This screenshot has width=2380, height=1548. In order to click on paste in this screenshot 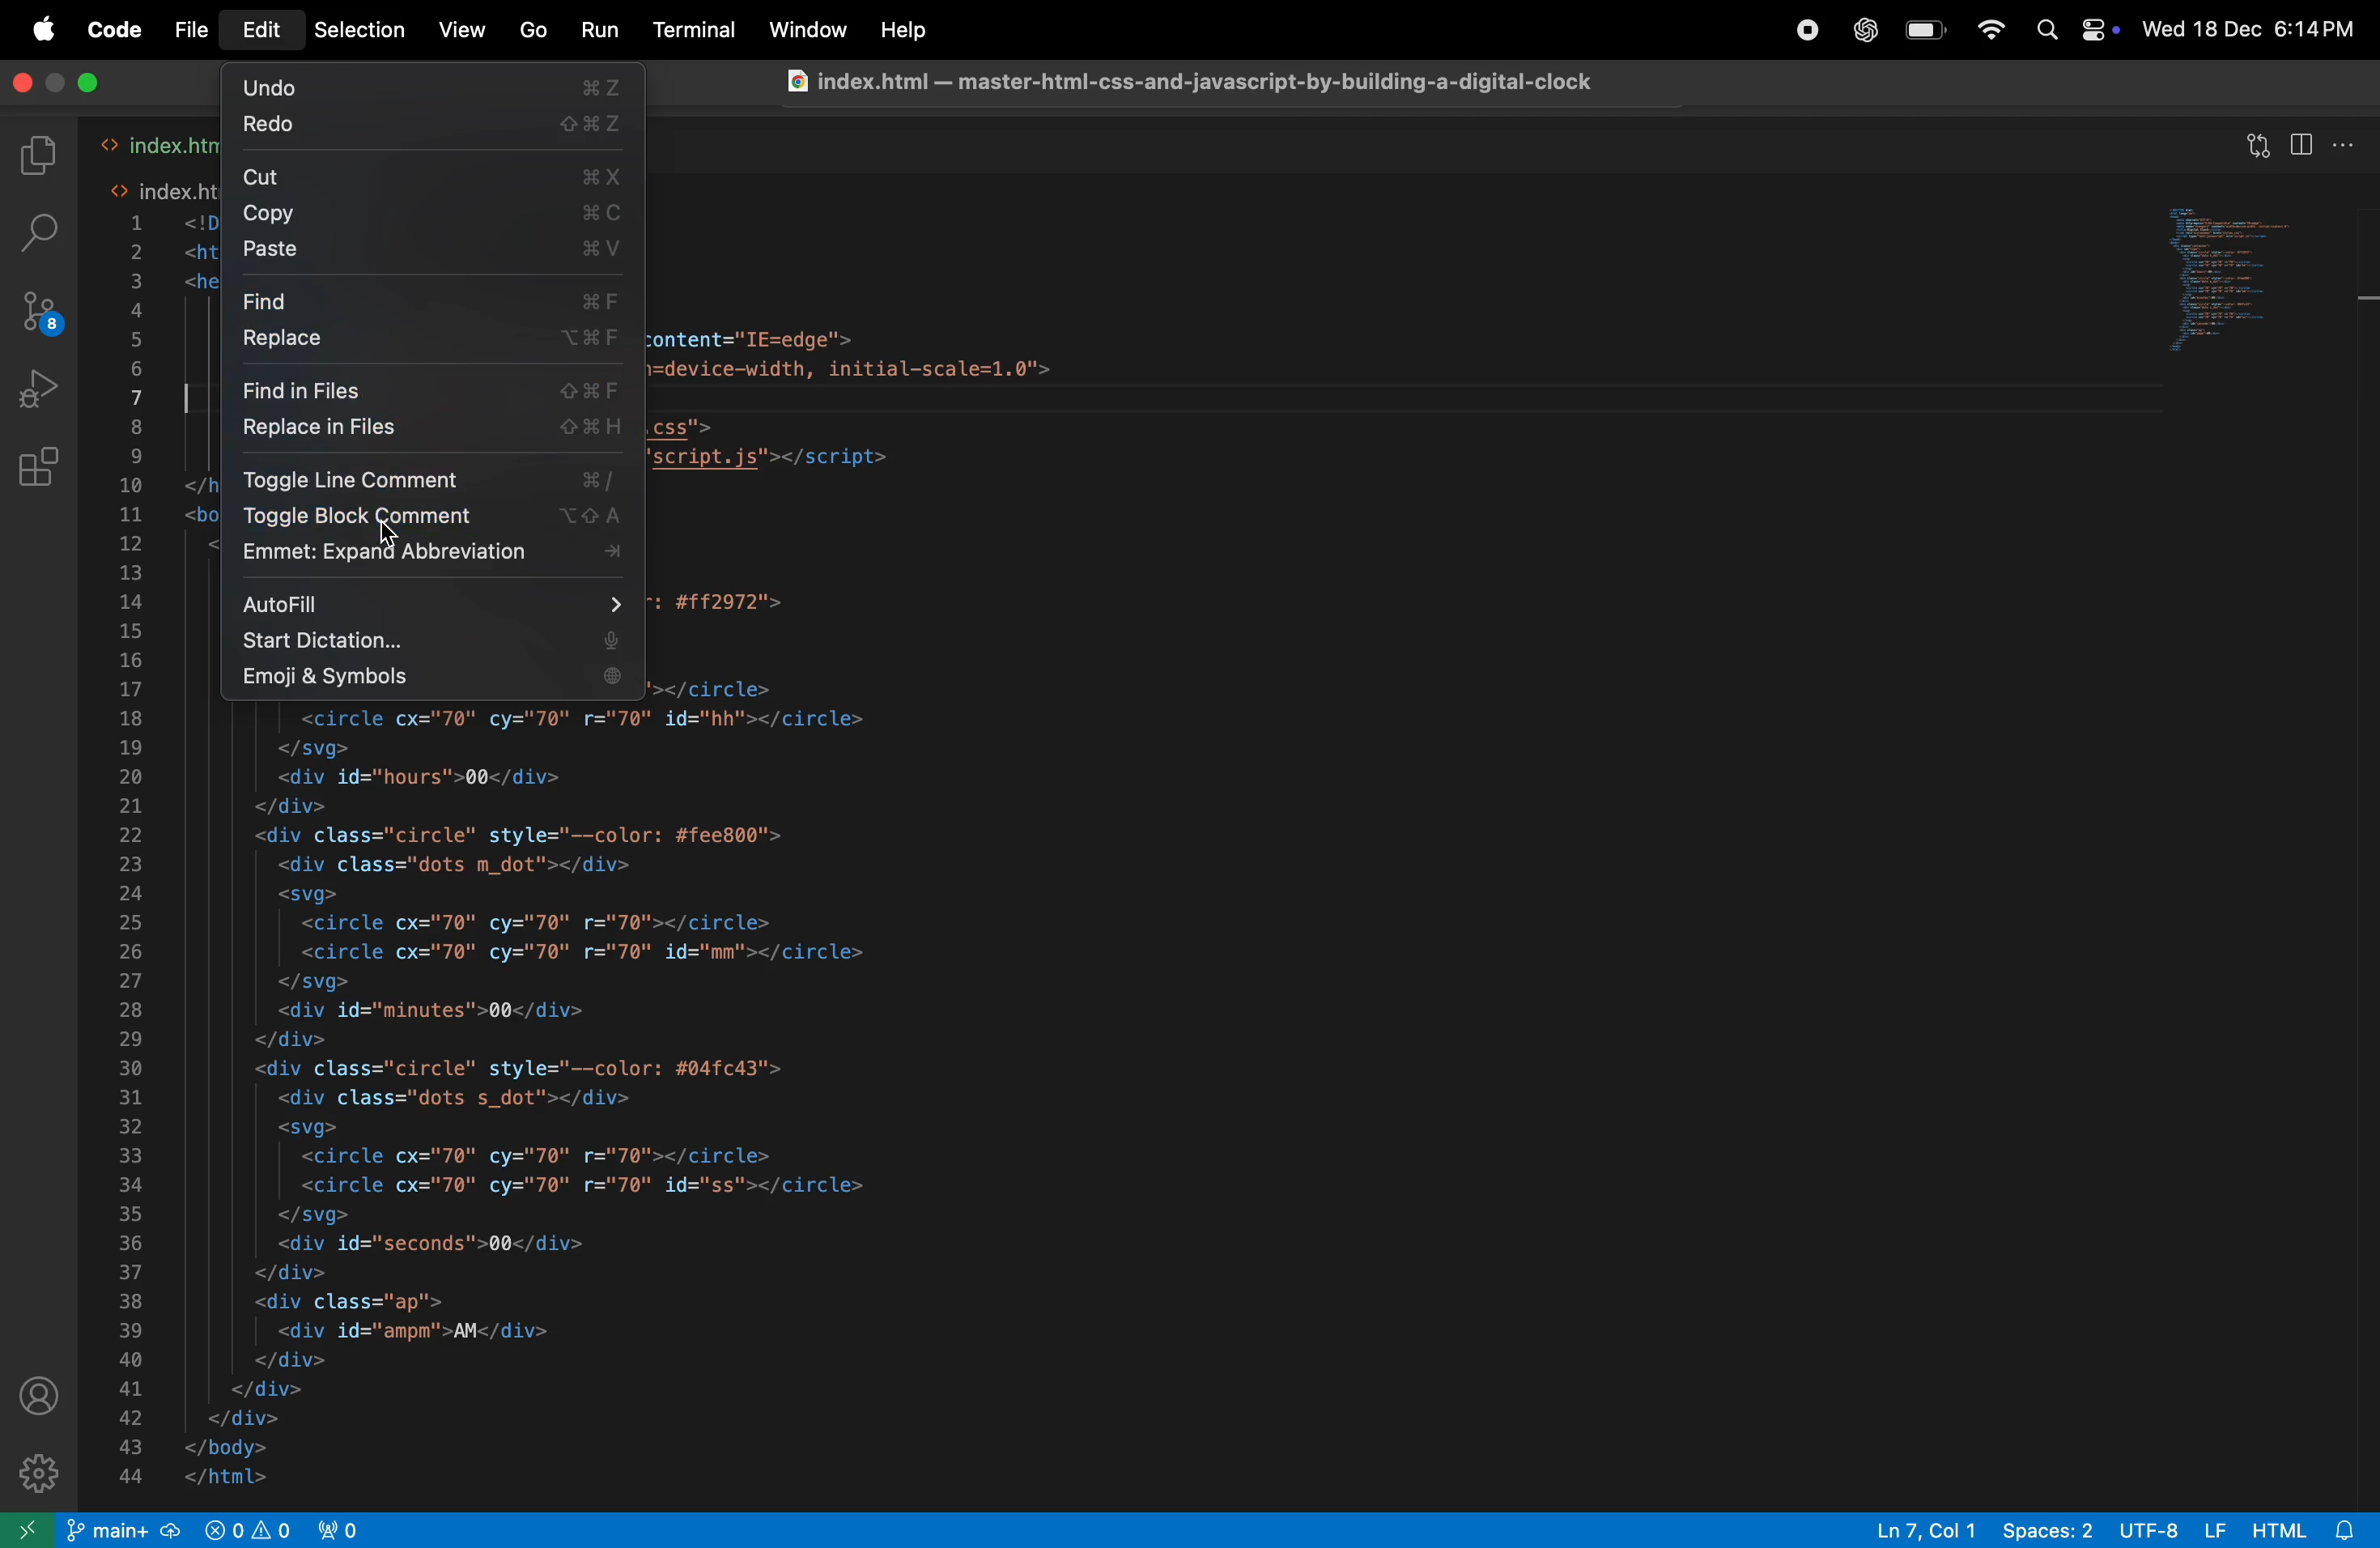, I will do `click(437, 252)`.